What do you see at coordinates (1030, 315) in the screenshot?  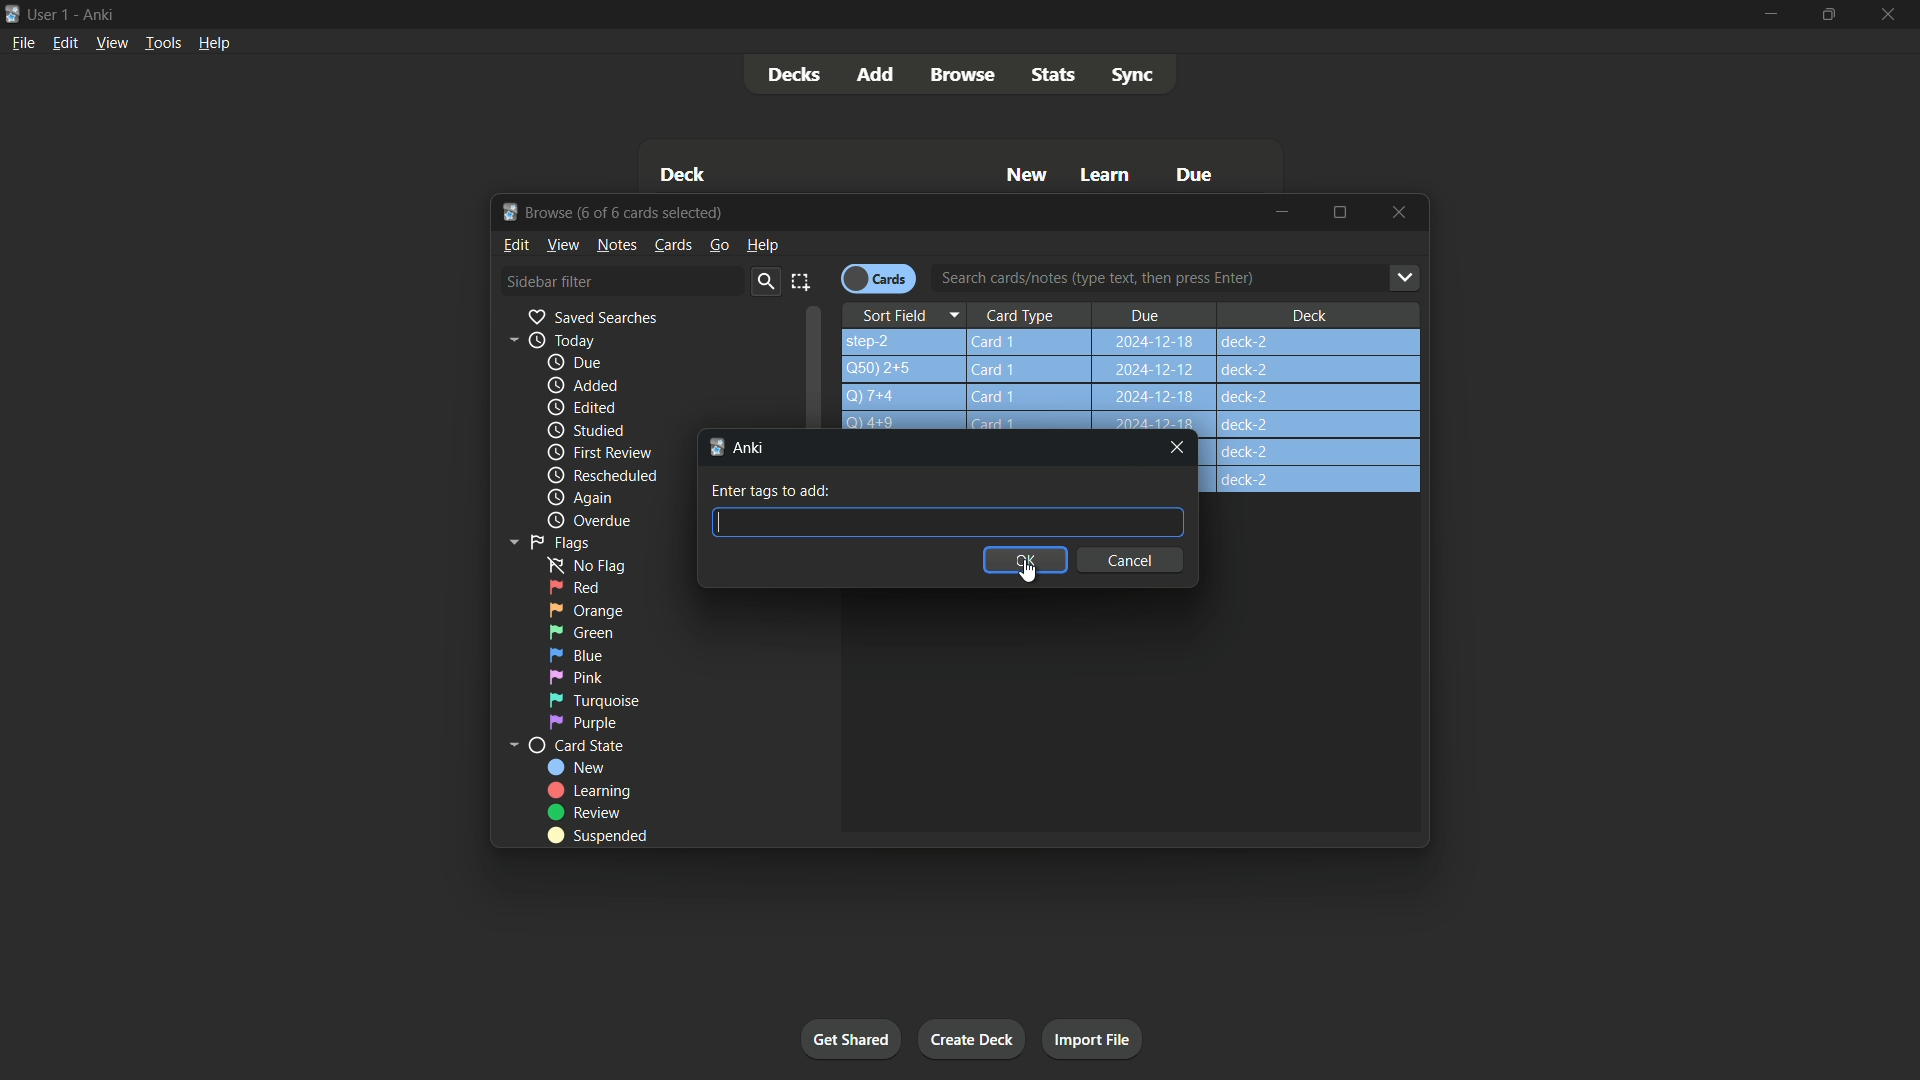 I see `Card Type` at bounding box center [1030, 315].